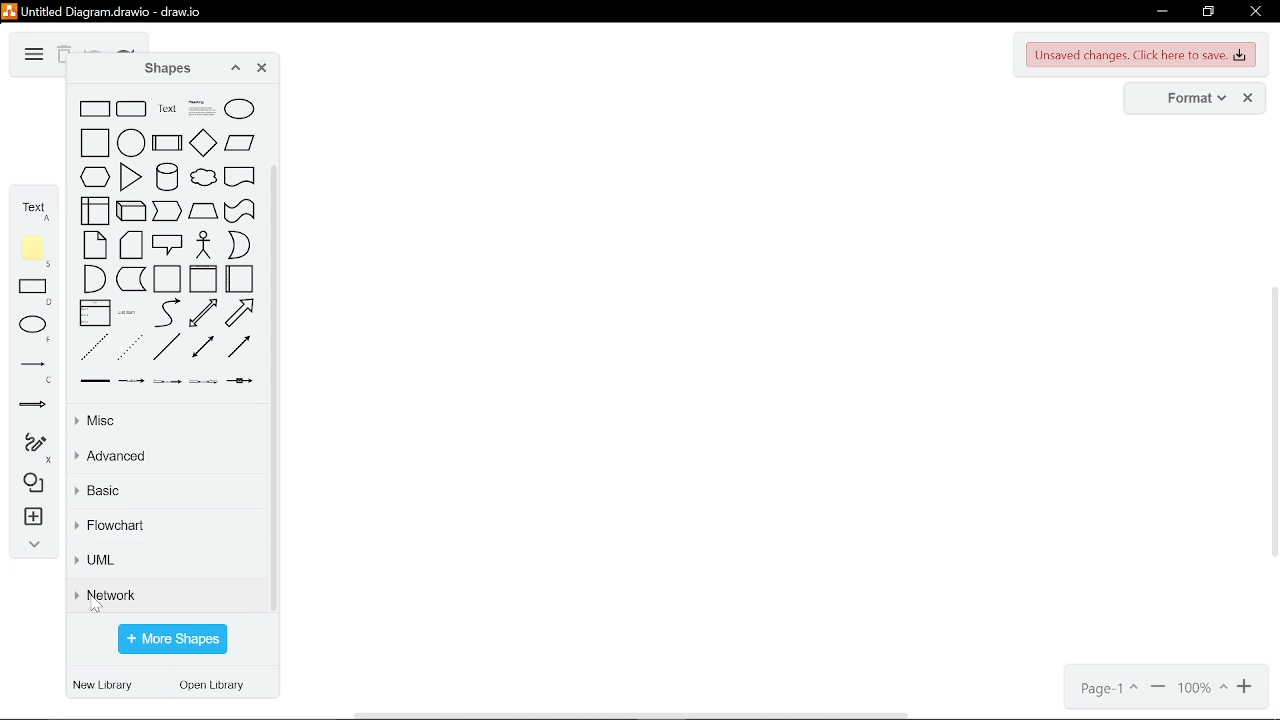  Describe the element at coordinates (114, 10) in the screenshot. I see `Untitled diagram.drawio - draw.io` at that location.